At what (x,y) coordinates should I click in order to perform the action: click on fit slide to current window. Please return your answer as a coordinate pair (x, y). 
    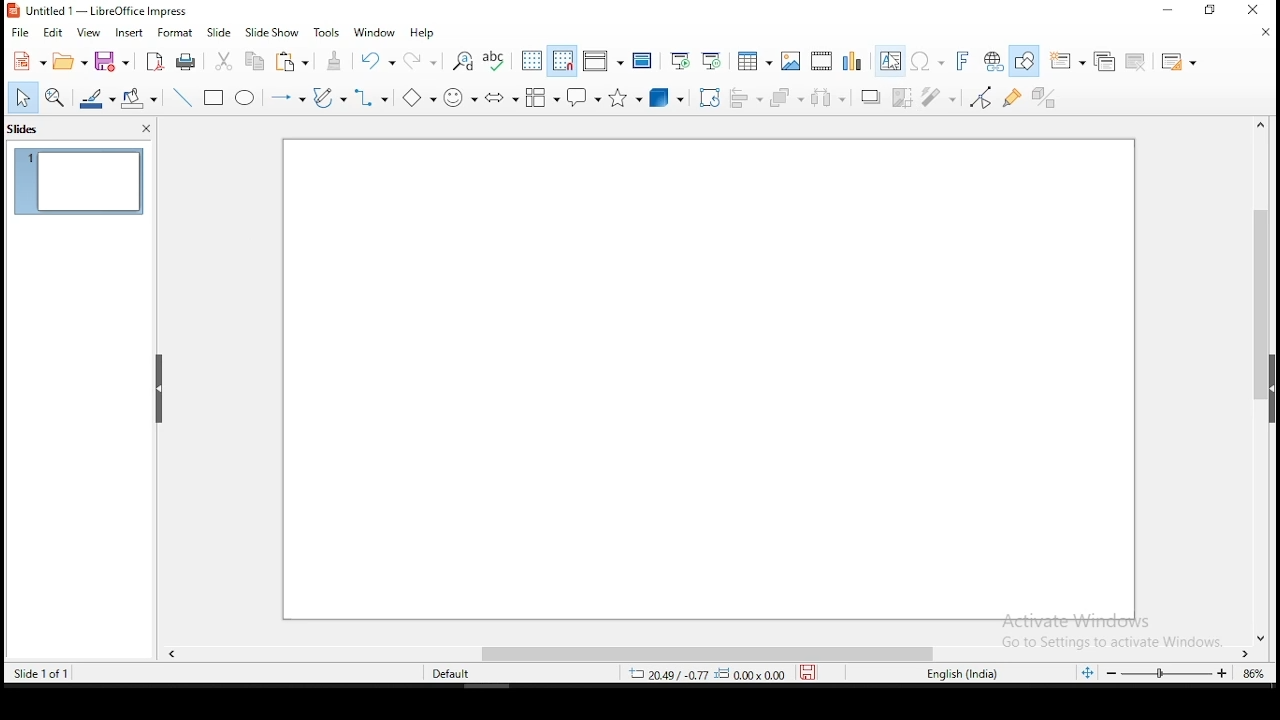
    Looking at the image, I should click on (1087, 668).